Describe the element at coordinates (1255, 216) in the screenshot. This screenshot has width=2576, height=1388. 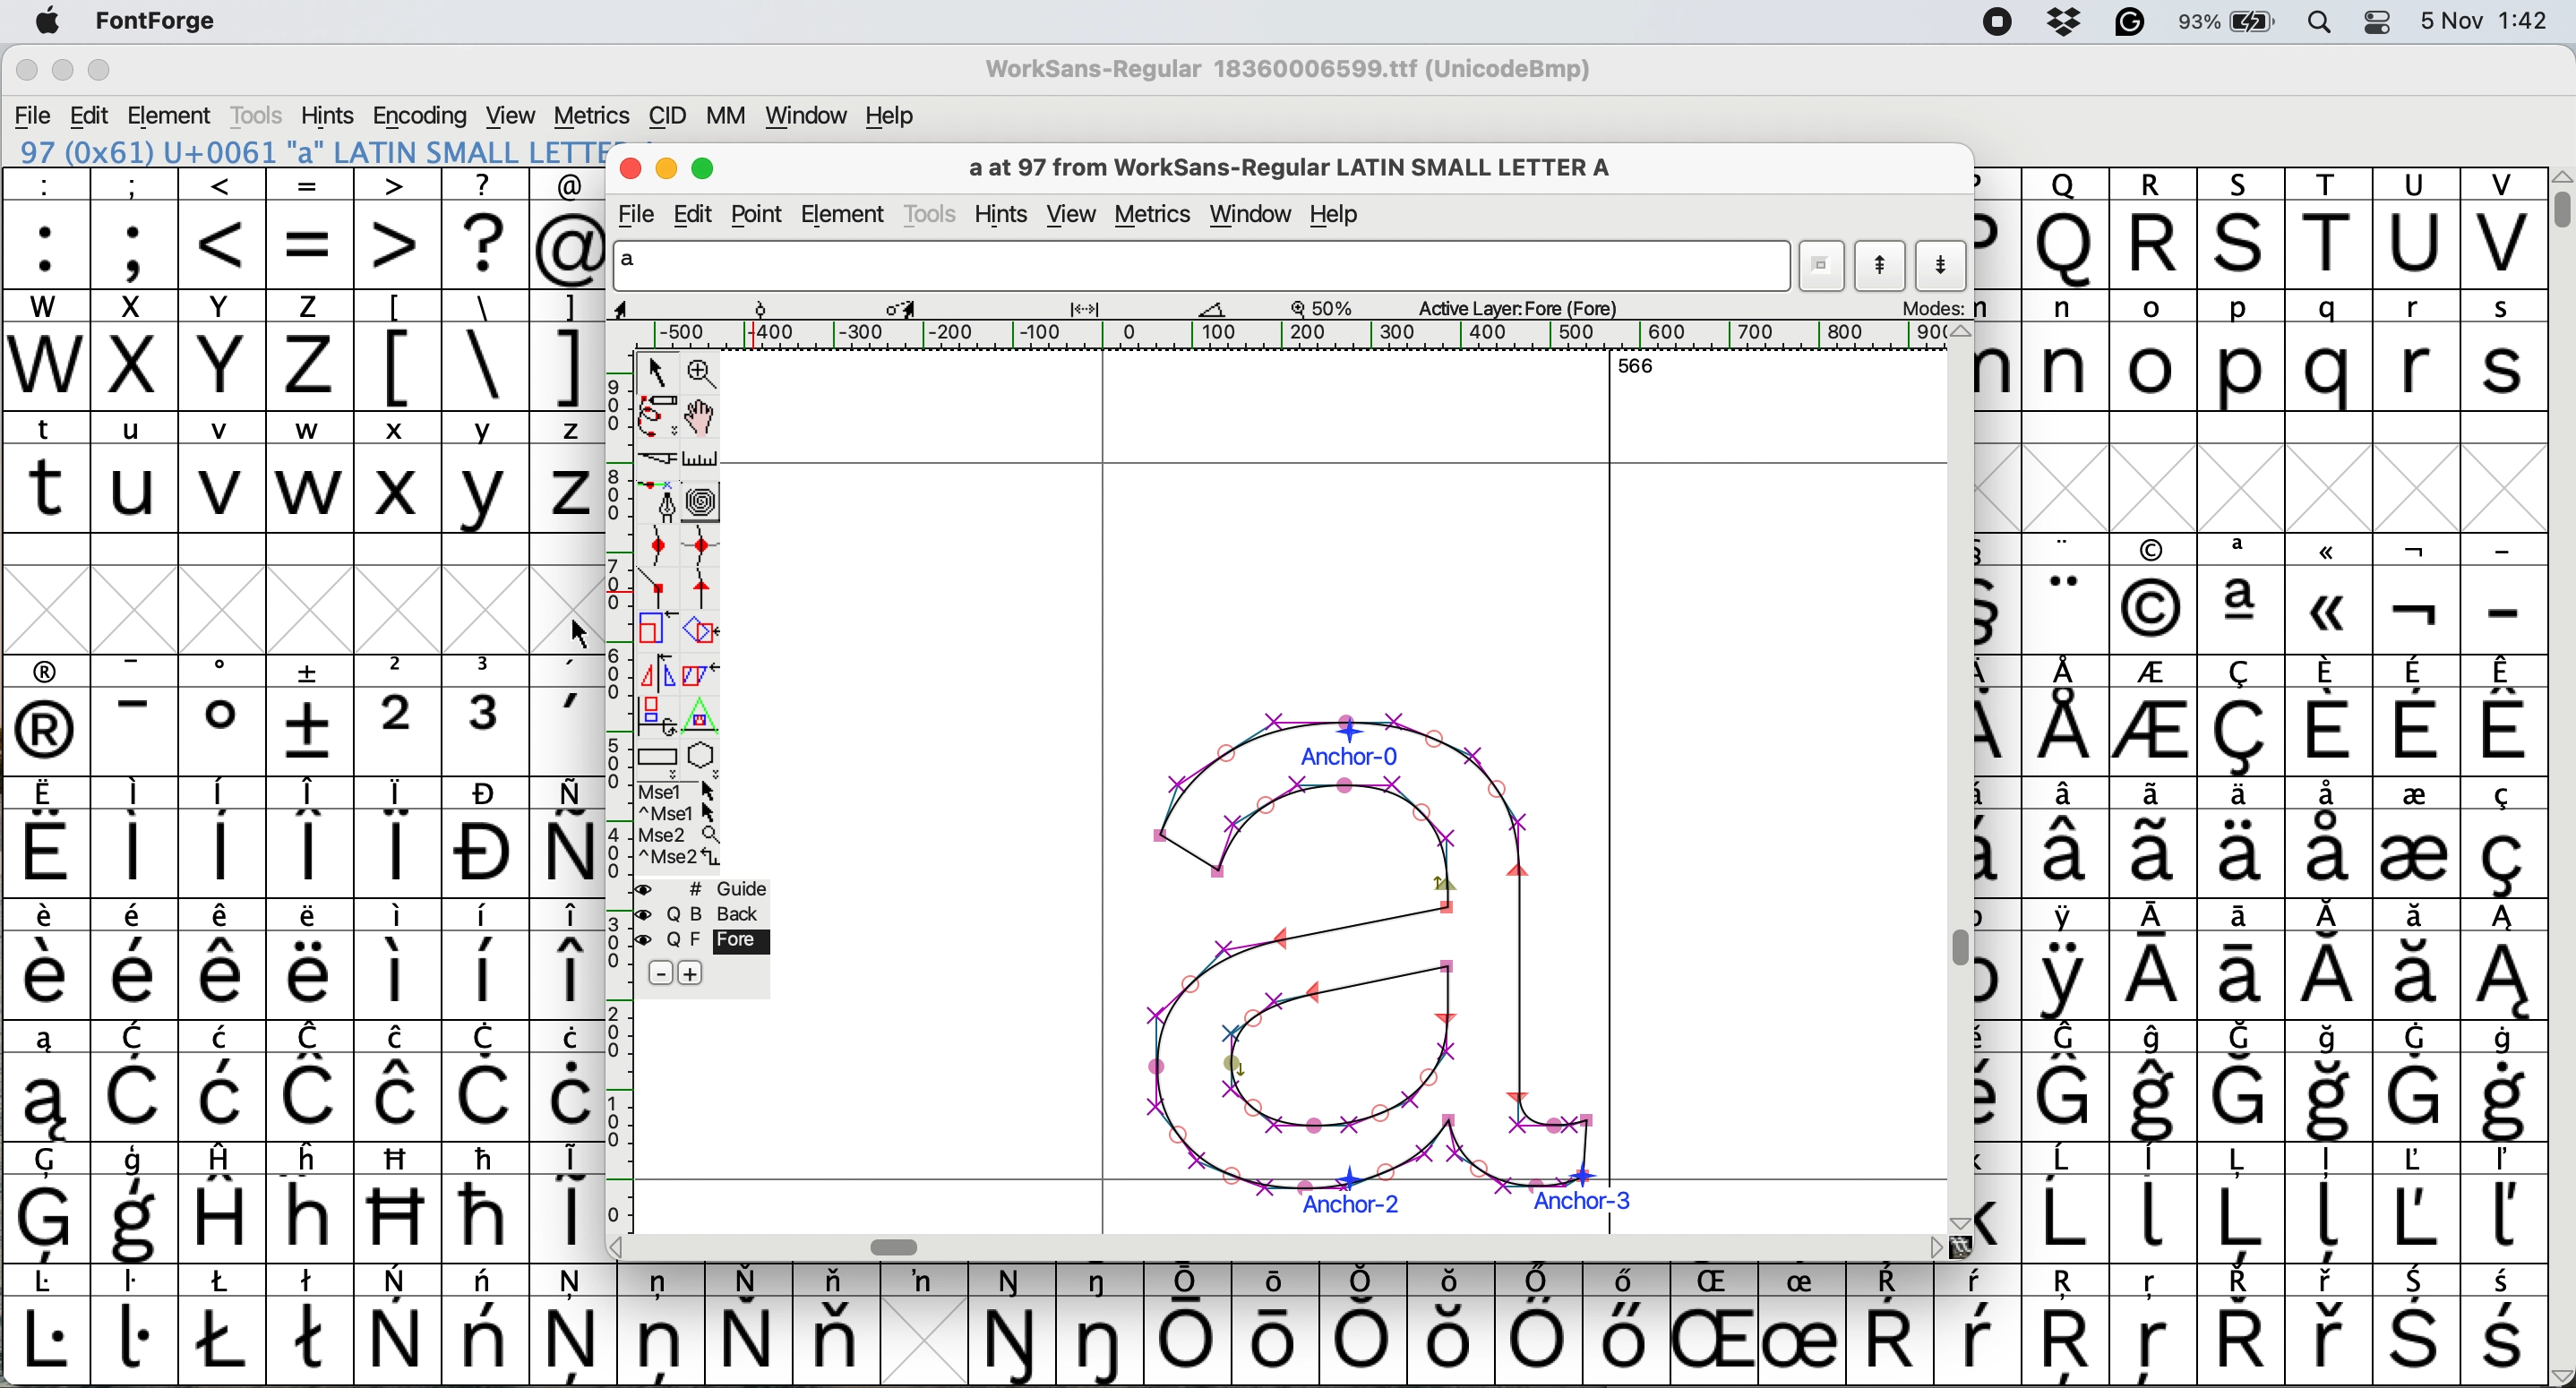
I see `window` at that location.